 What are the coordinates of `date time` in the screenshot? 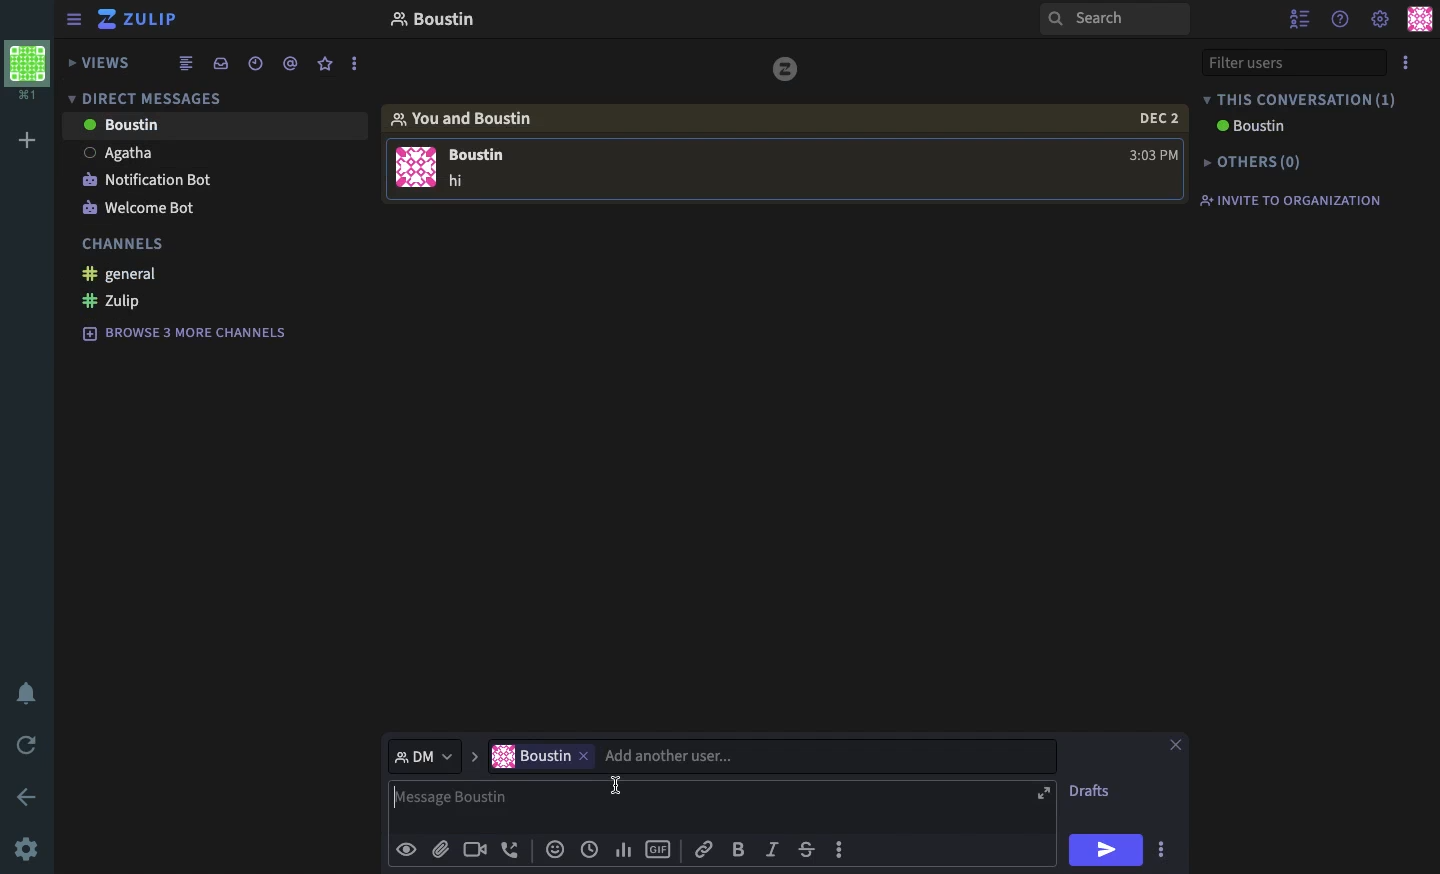 It's located at (257, 64).